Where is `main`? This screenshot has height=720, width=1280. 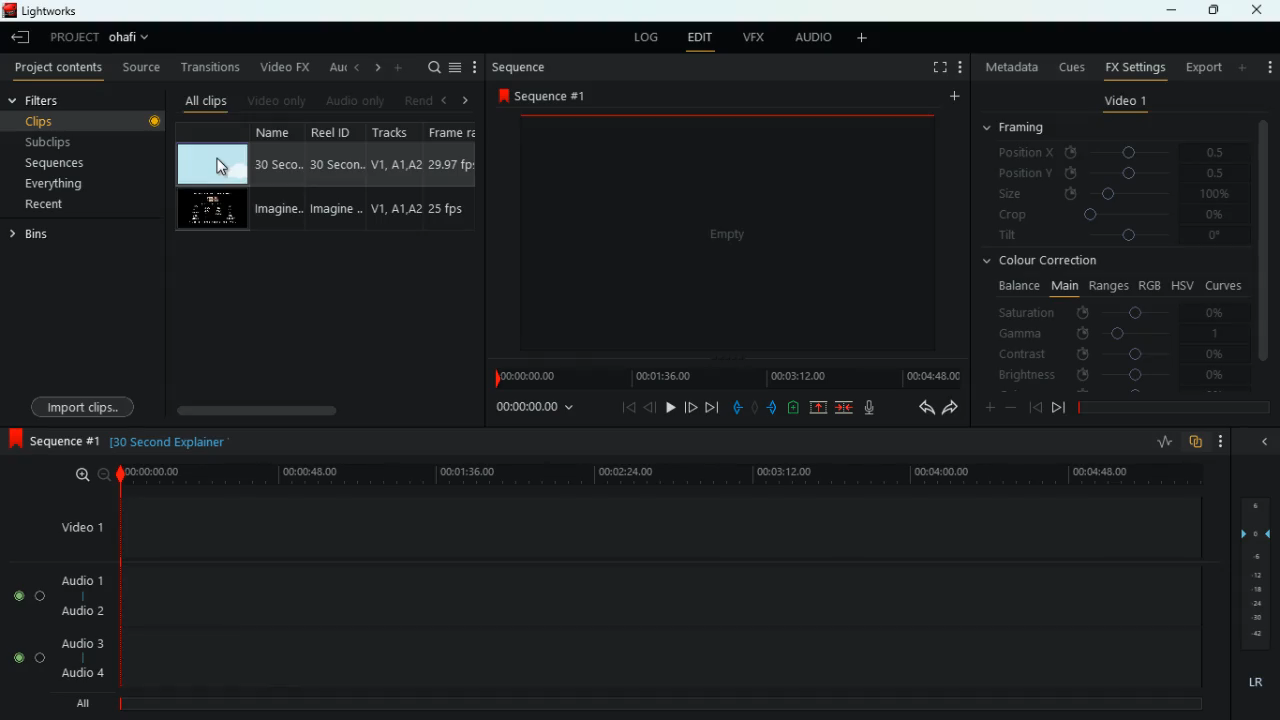
main is located at coordinates (1064, 285).